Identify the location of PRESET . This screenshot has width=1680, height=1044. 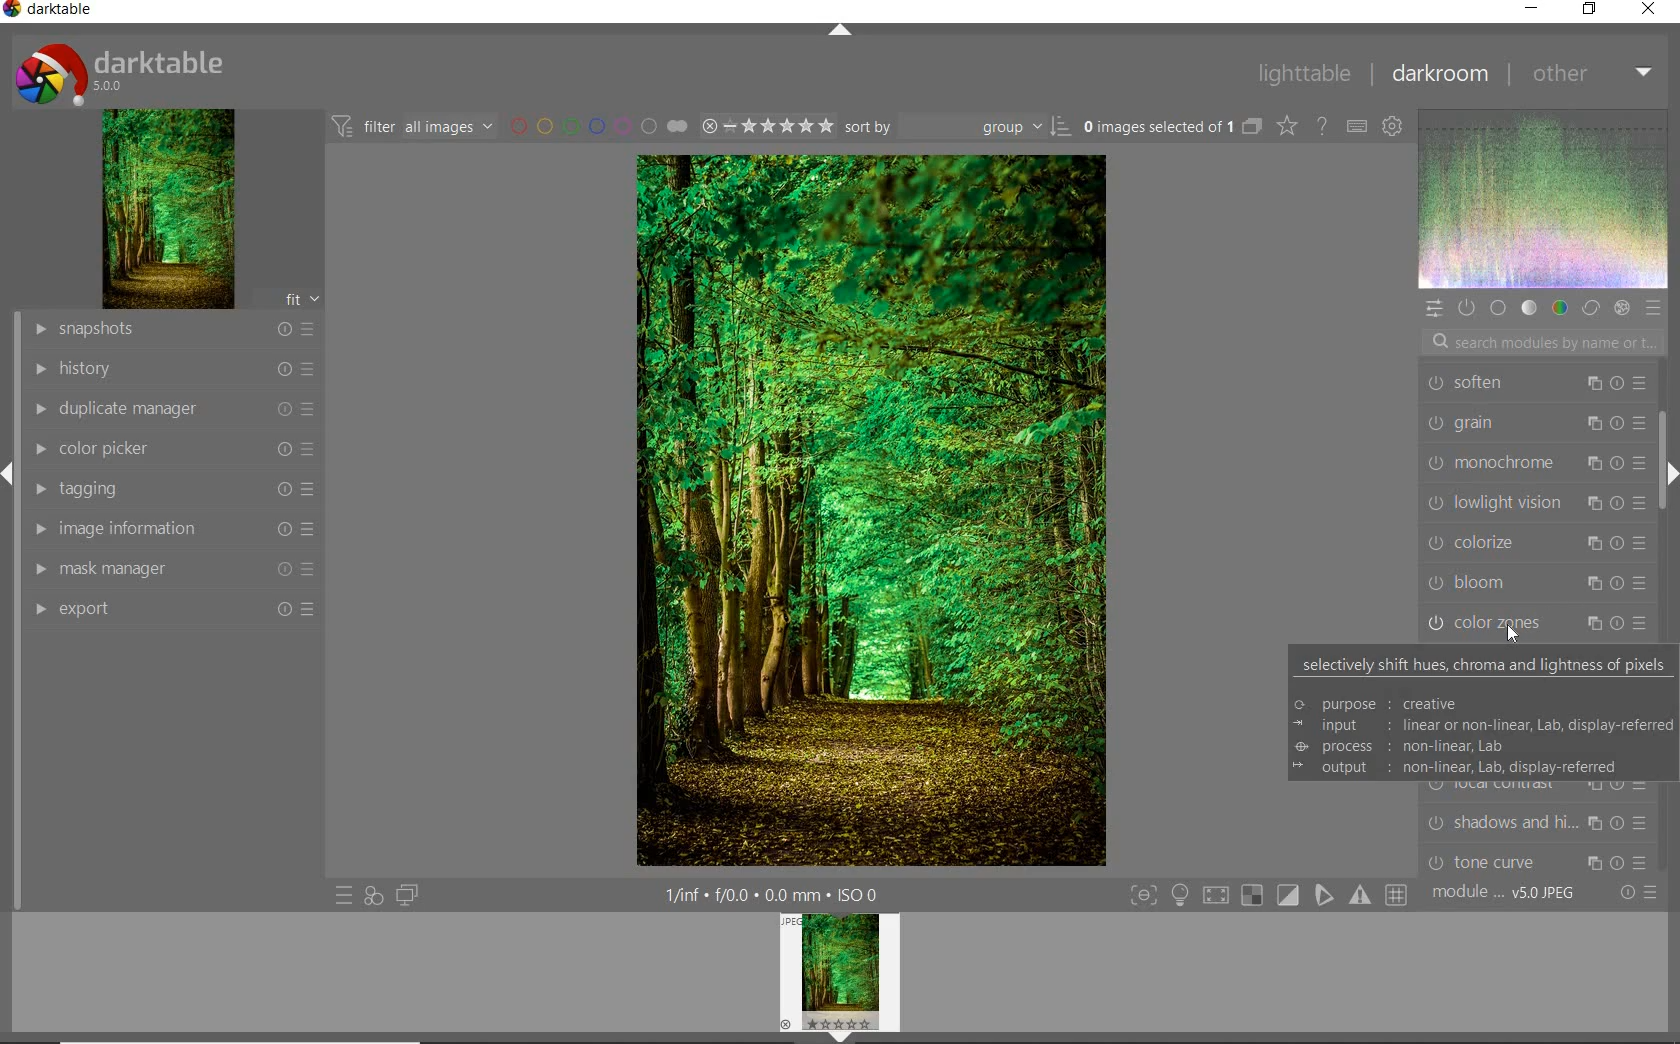
(1655, 307).